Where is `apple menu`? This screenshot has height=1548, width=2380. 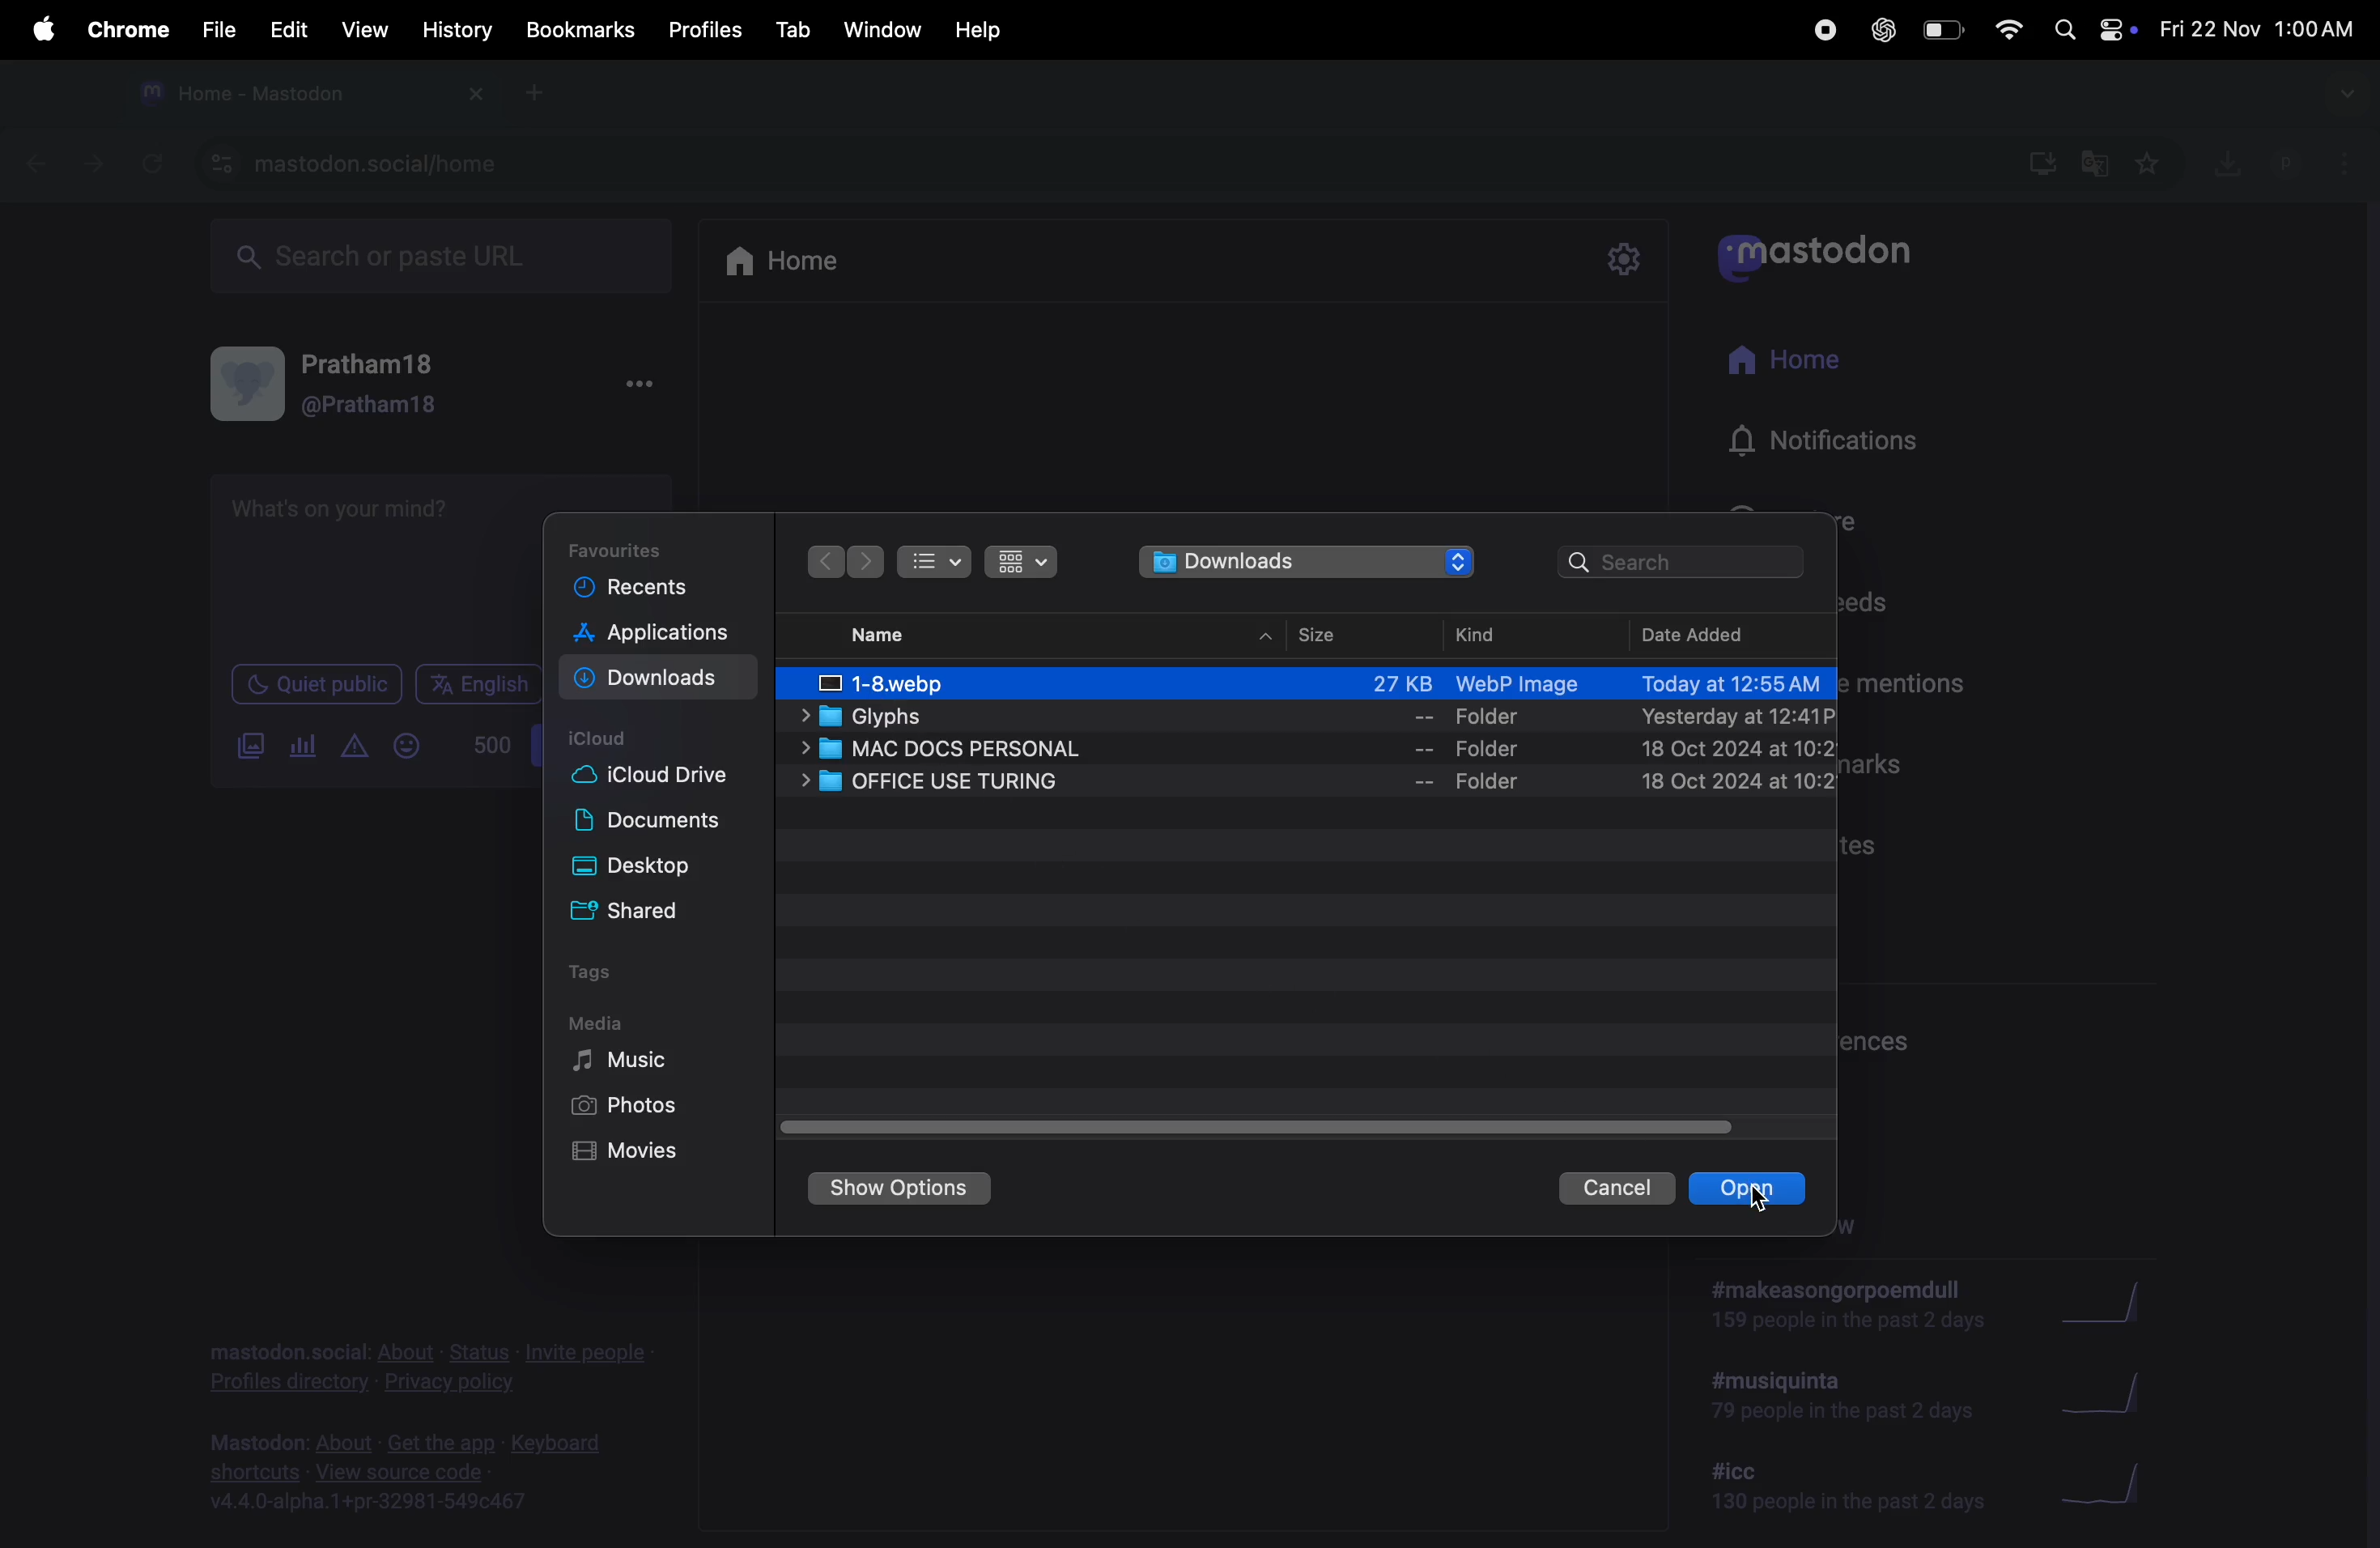 apple menu is located at coordinates (41, 32).